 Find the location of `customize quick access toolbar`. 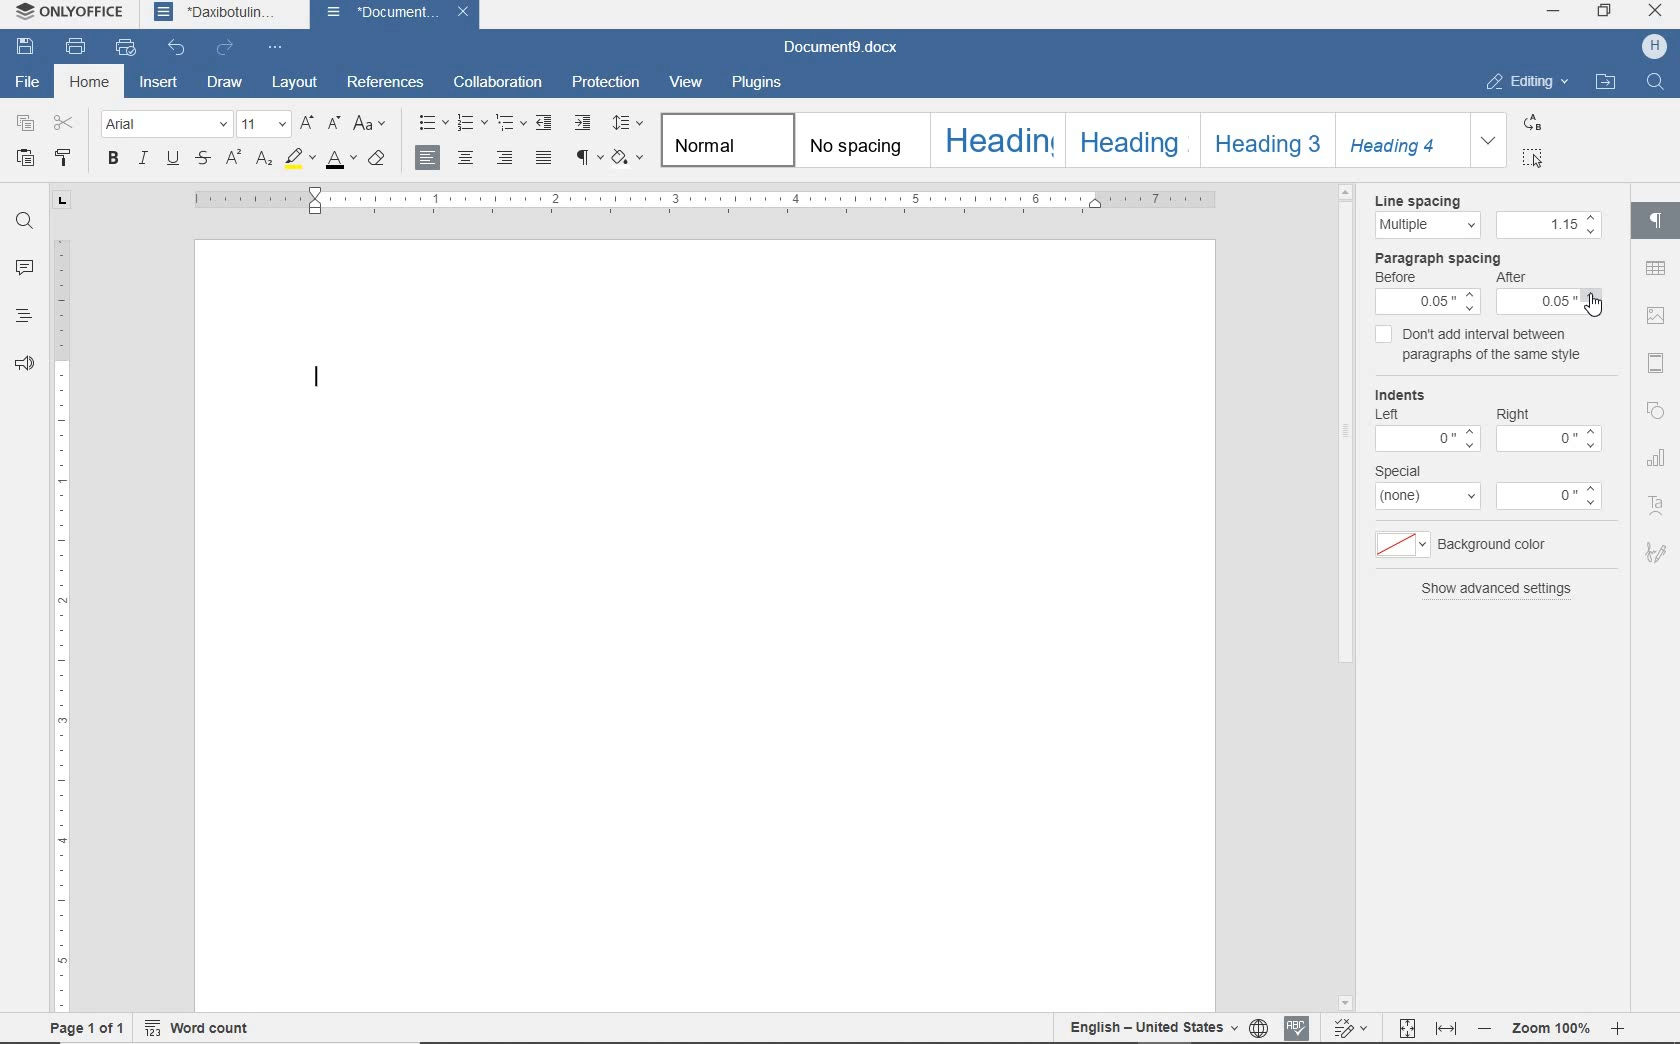

customize quick access toolbar is located at coordinates (277, 48).